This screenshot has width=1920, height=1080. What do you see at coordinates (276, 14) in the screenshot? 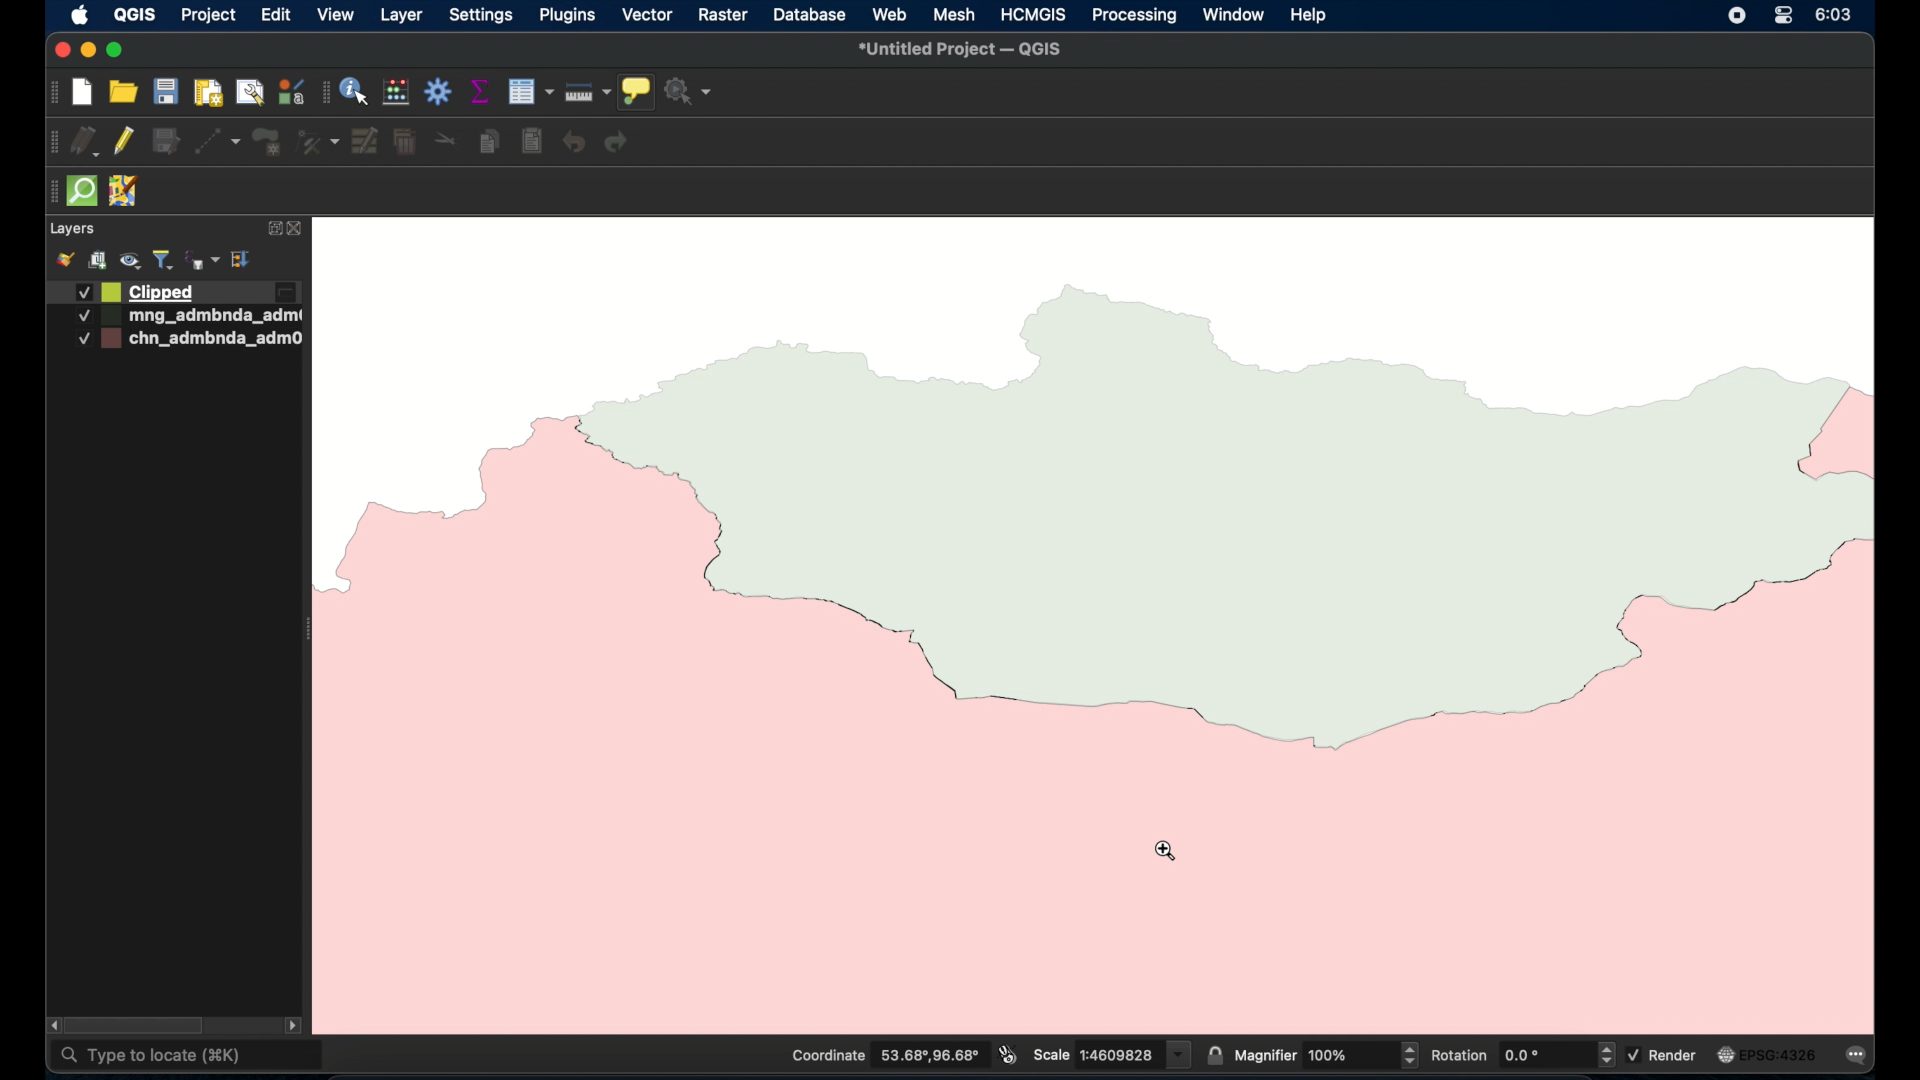
I see `edit` at bounding box center [276, 14].